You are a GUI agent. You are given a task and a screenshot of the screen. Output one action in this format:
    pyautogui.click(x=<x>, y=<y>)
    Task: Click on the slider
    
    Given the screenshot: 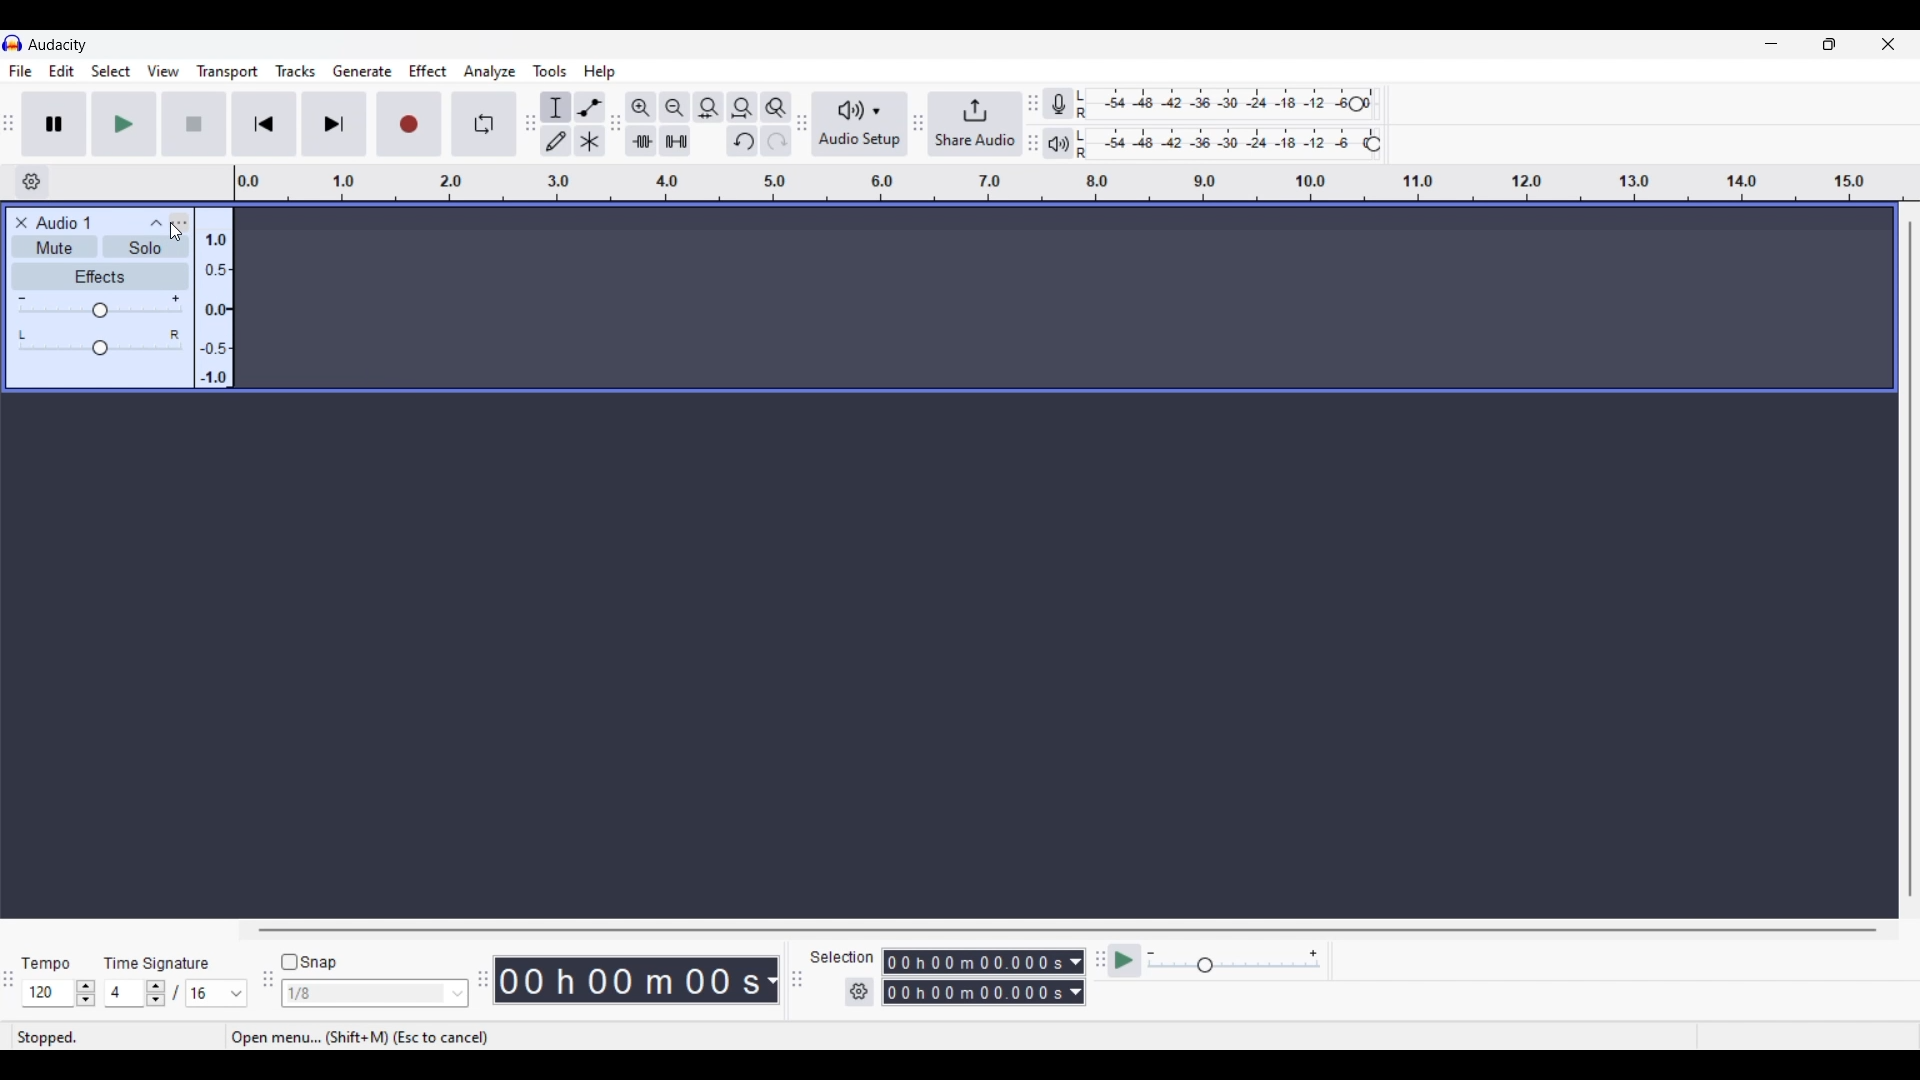 What is the action you would take?
    pyautogui.click(x=105, y=349)
    